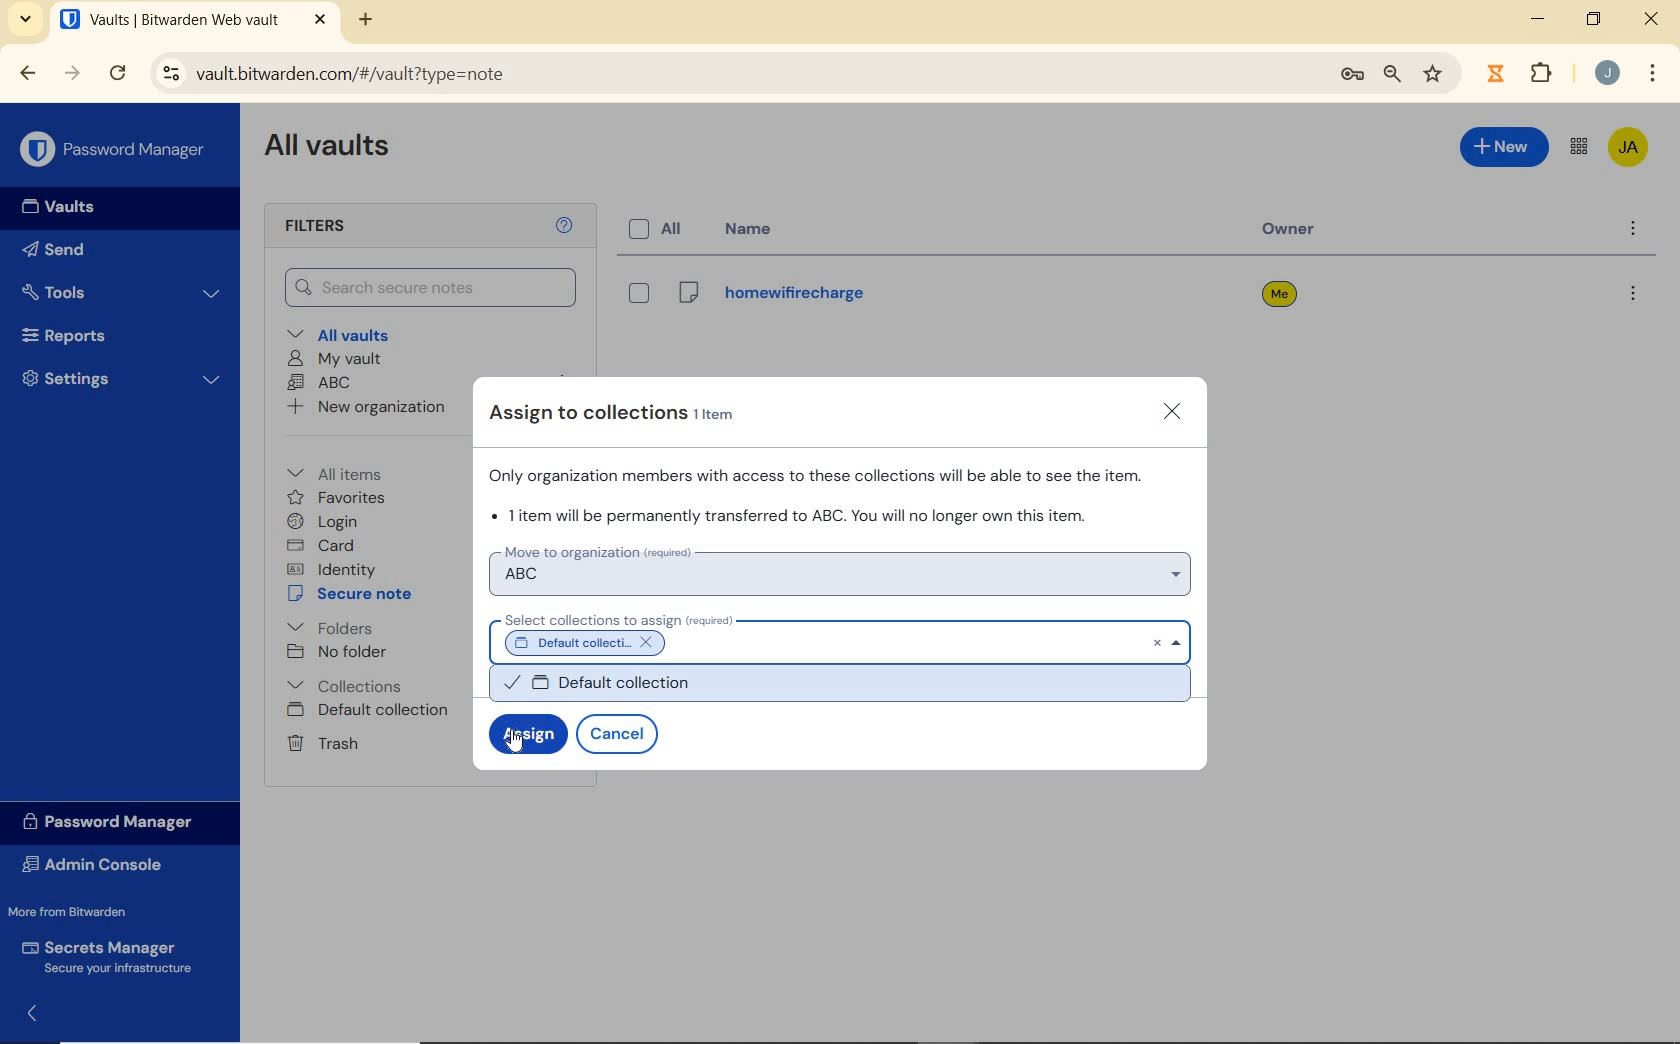 Image resolution: width=1680 pixels, height=1044 pixels. Describe the element at coordinates (1493, 74) in the screenshot. I see `extensions` at that location.